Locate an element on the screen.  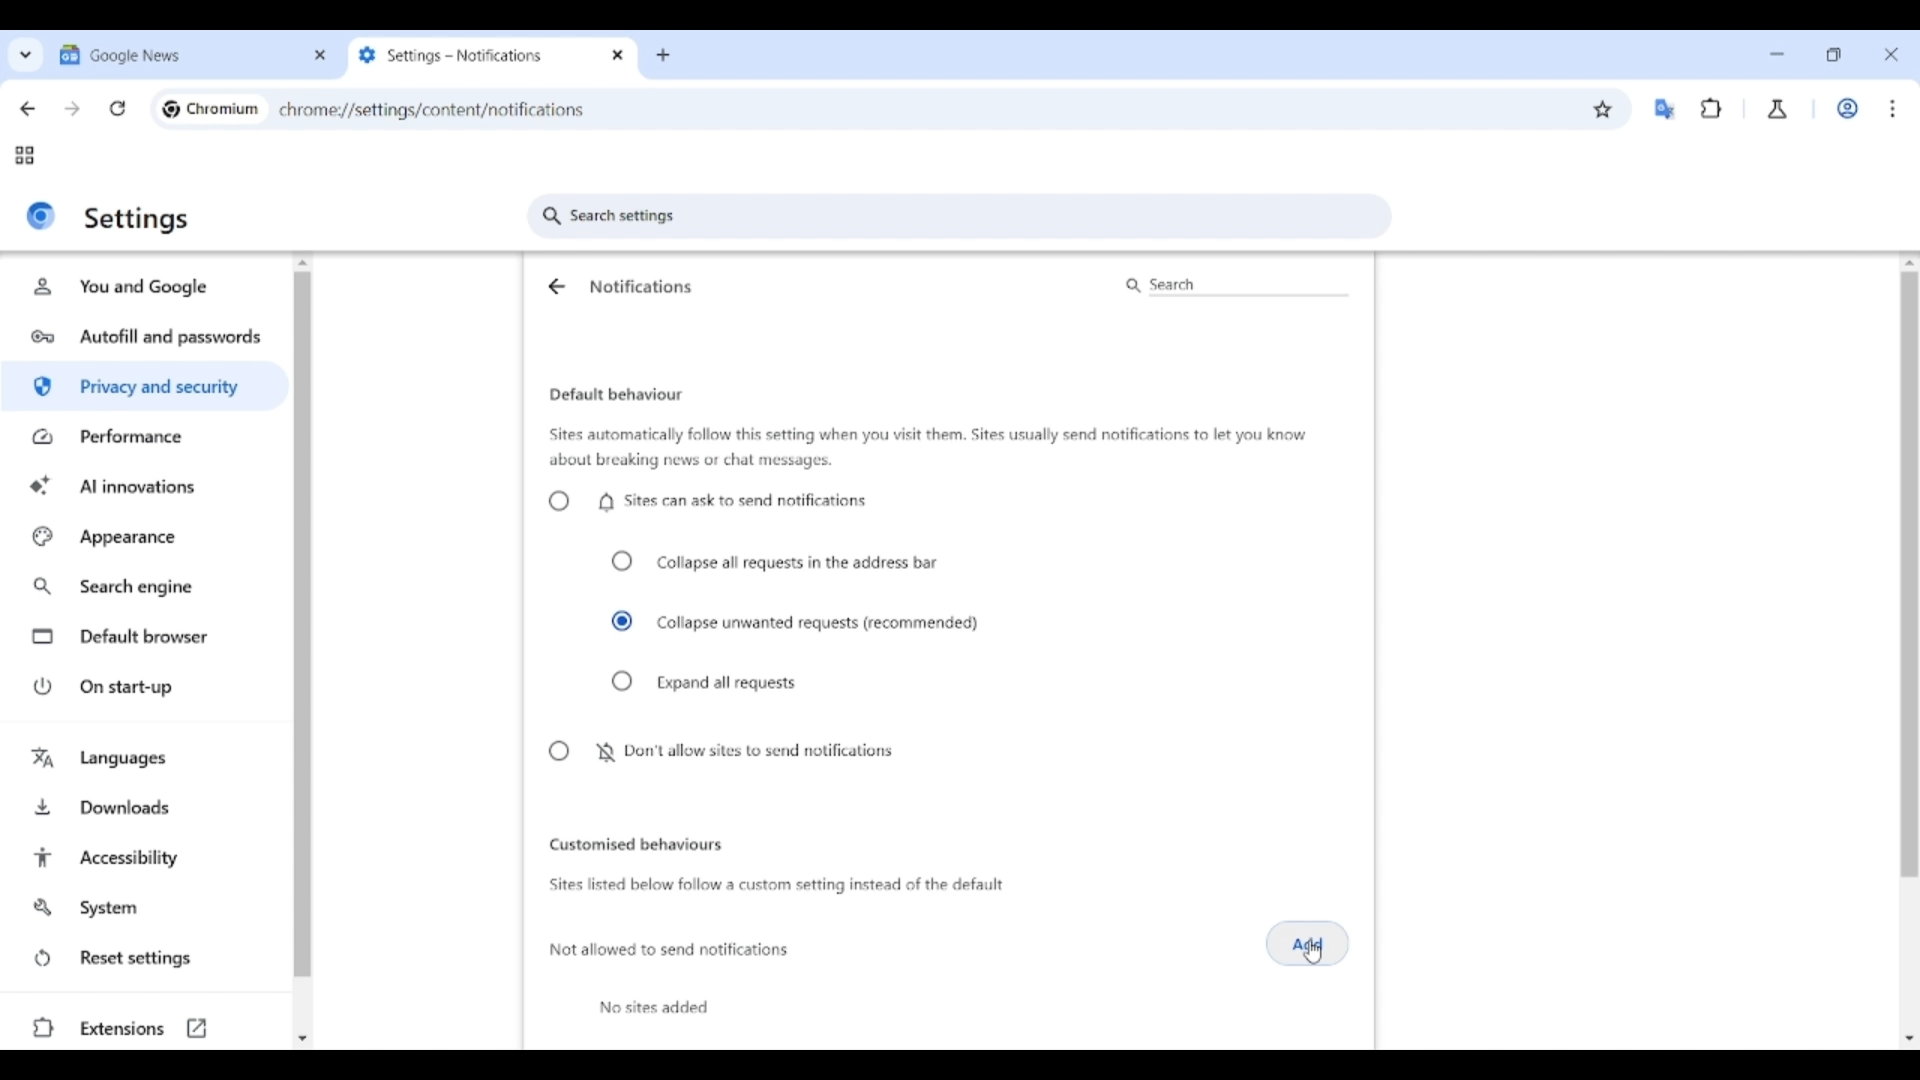
Collapse unwanted requests (recommended) is located at coordinates (796, 622).